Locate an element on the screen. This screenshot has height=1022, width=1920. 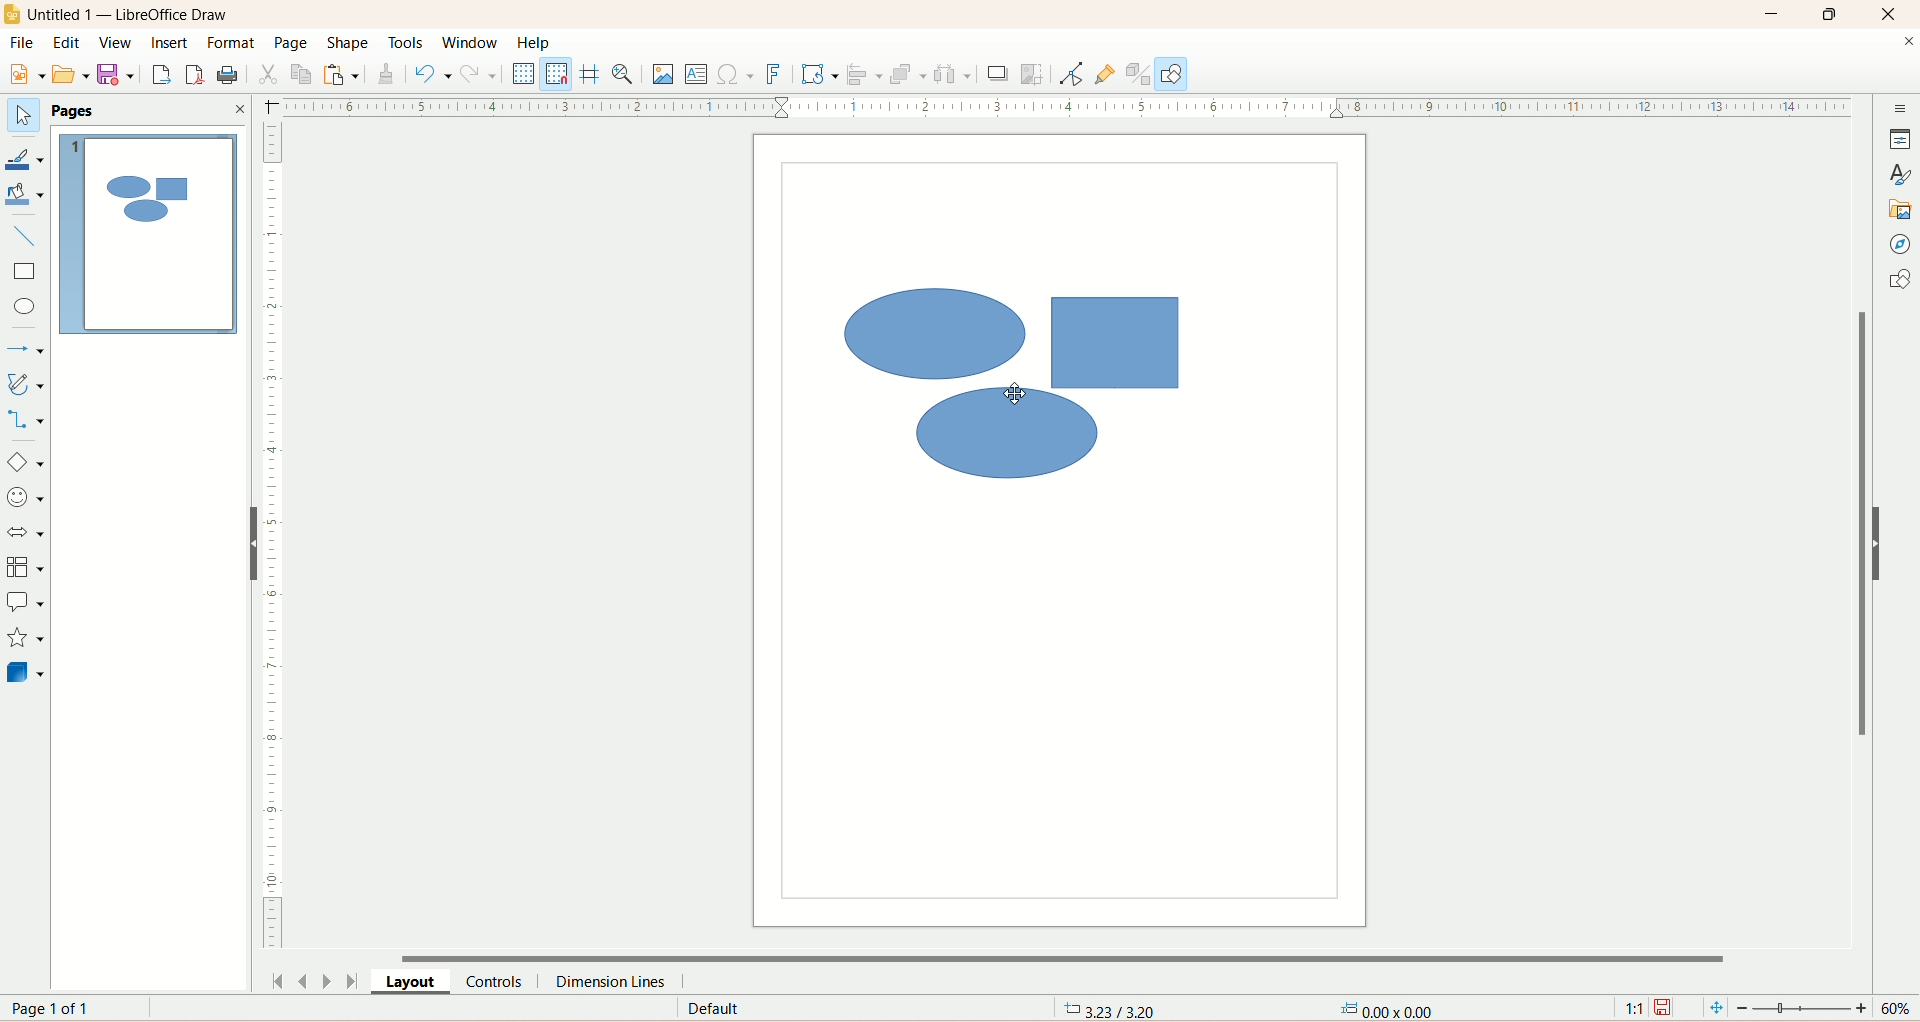
gallery is located at coordinates (1902, 210).